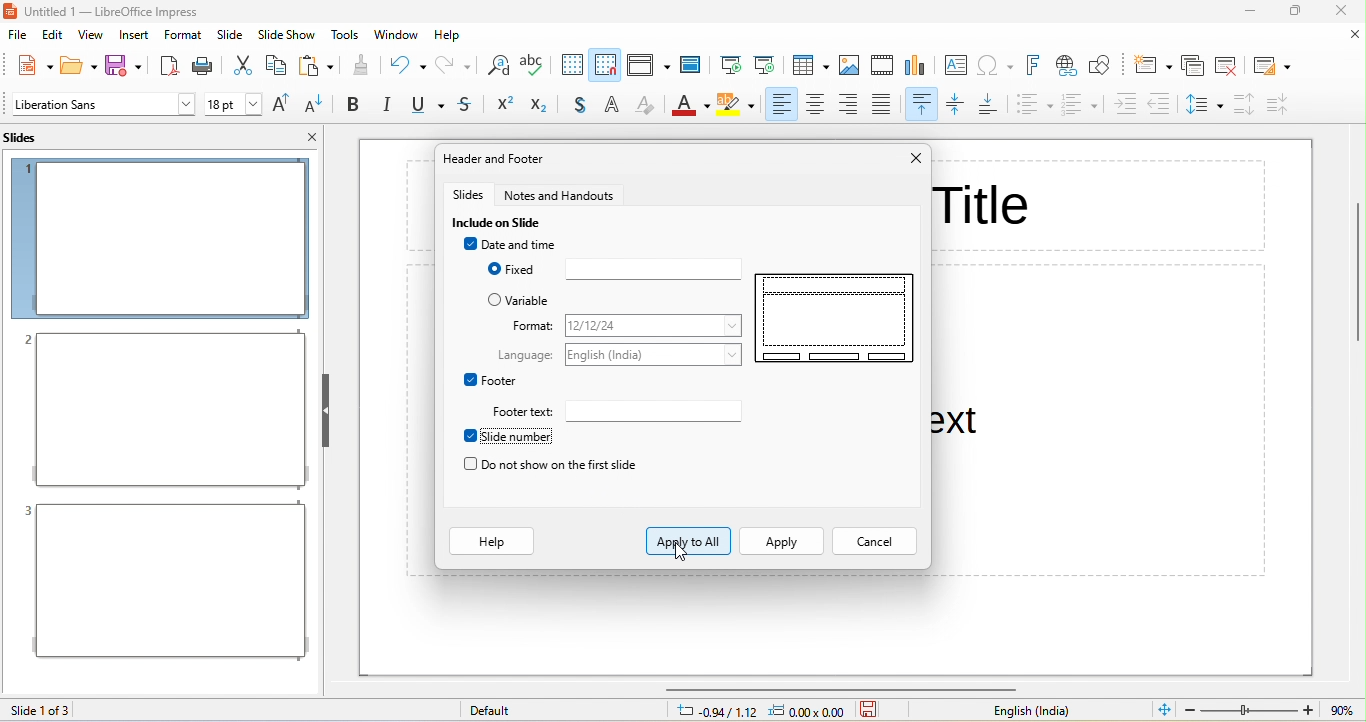  I want to click on language, so click(658, 353).